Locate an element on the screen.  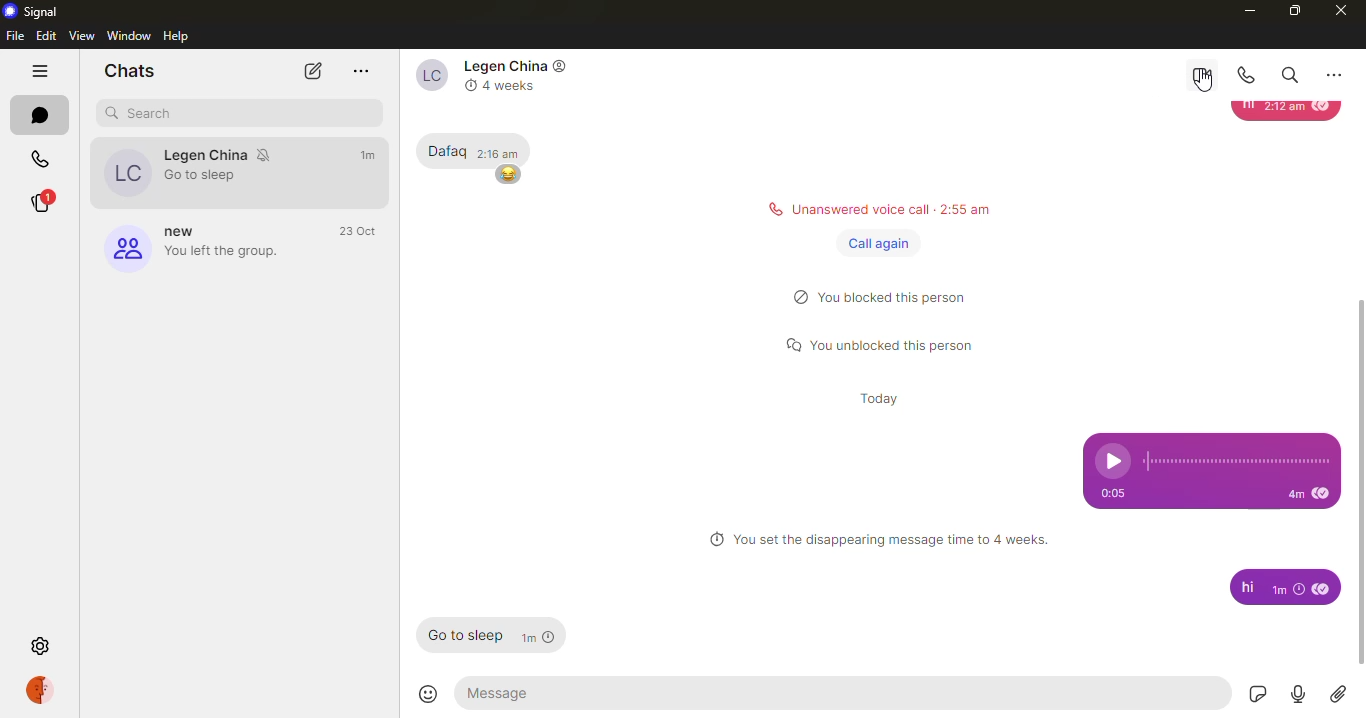
4m is located at coordinates (1283, 495).